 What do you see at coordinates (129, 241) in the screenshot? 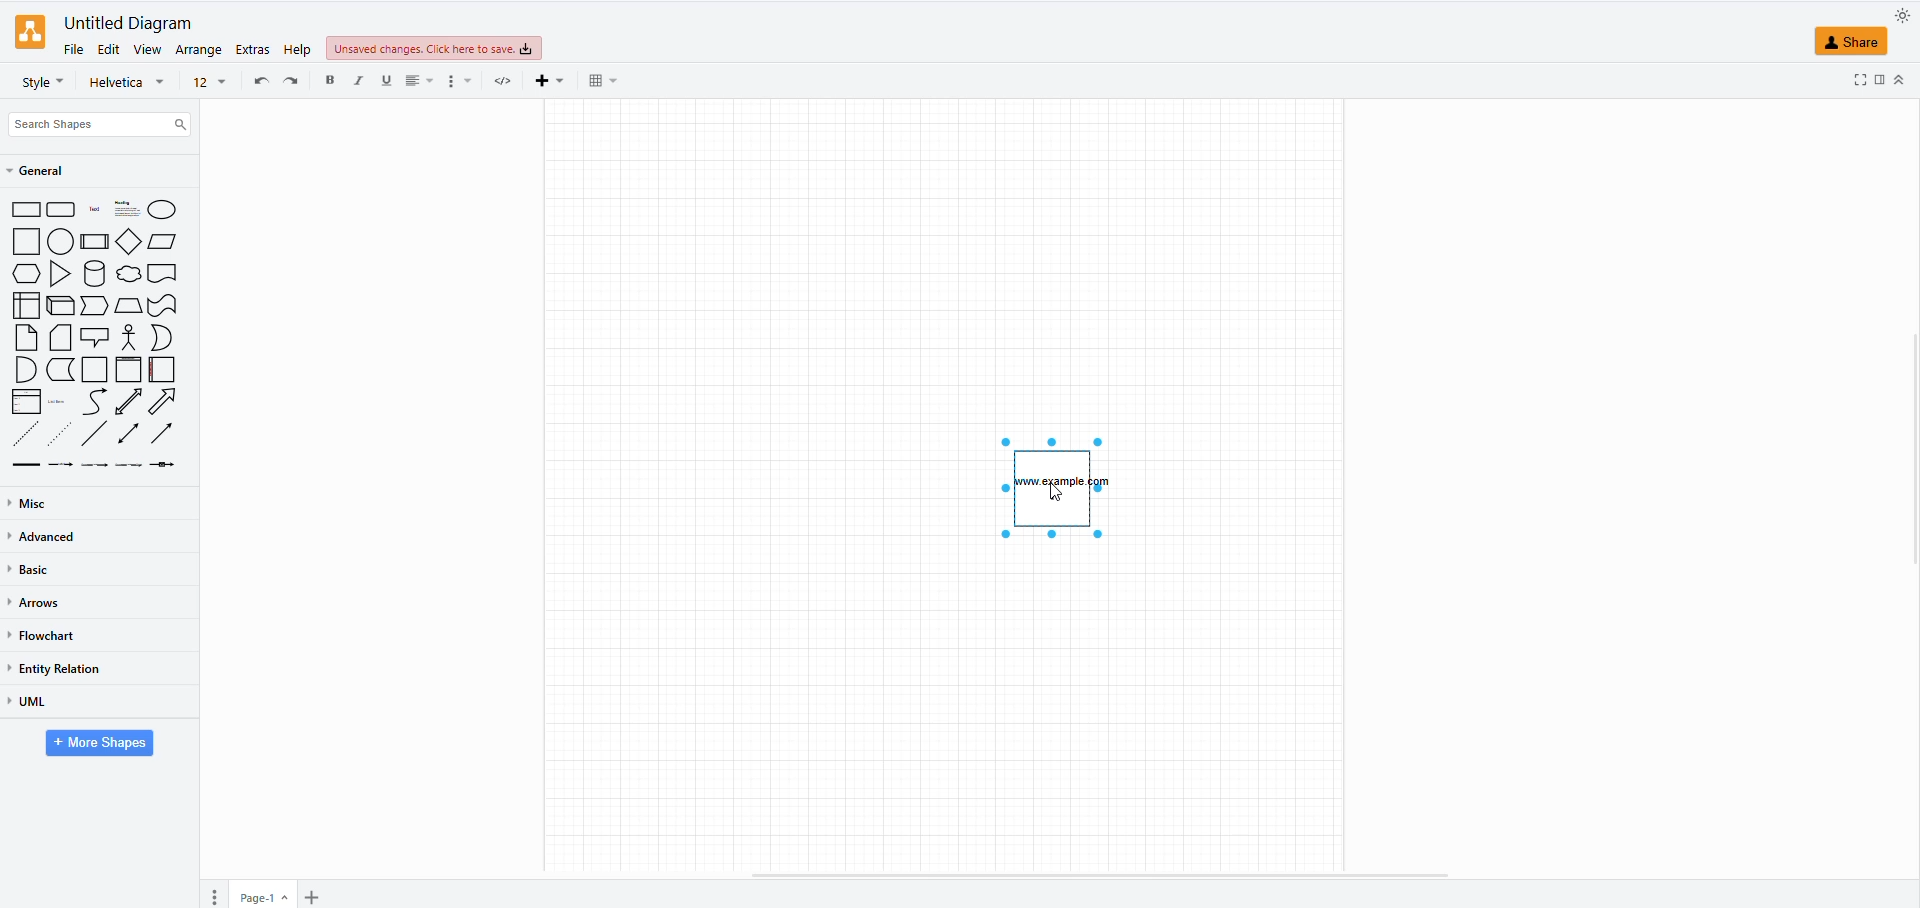
I see `diamond` at bounding box center [129, 241].